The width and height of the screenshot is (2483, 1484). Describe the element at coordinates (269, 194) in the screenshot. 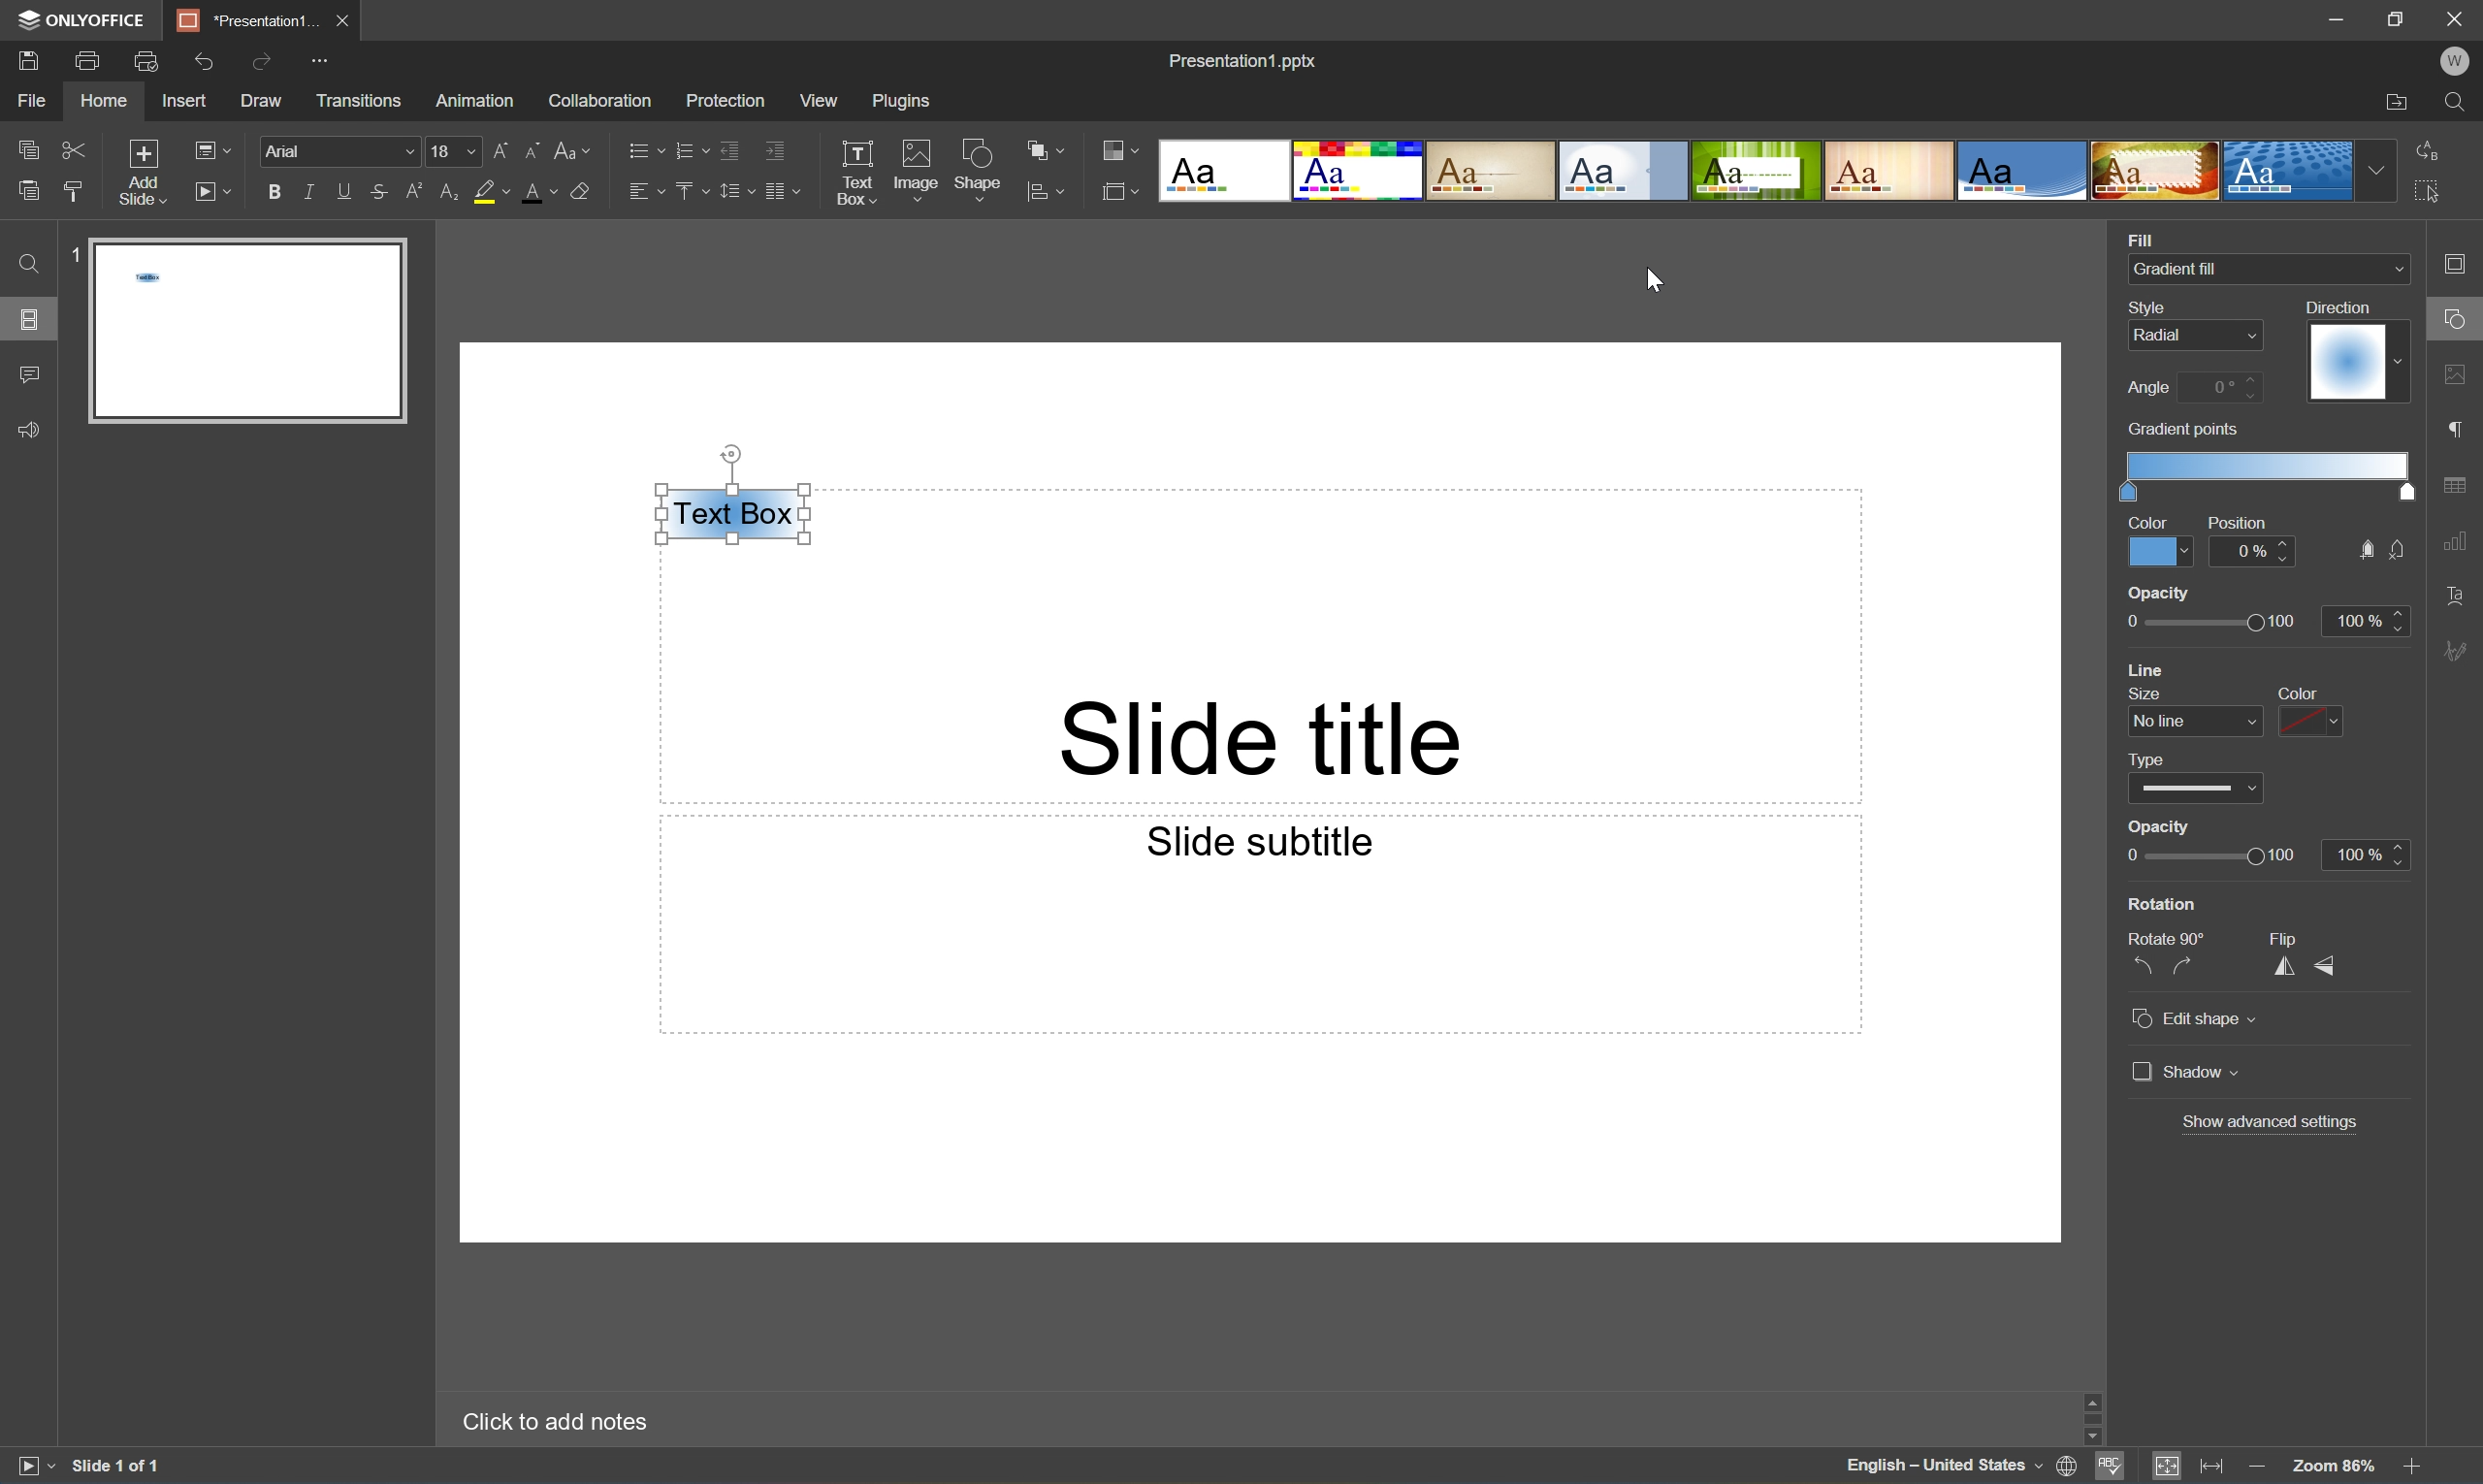

I see `Bold` at that location.